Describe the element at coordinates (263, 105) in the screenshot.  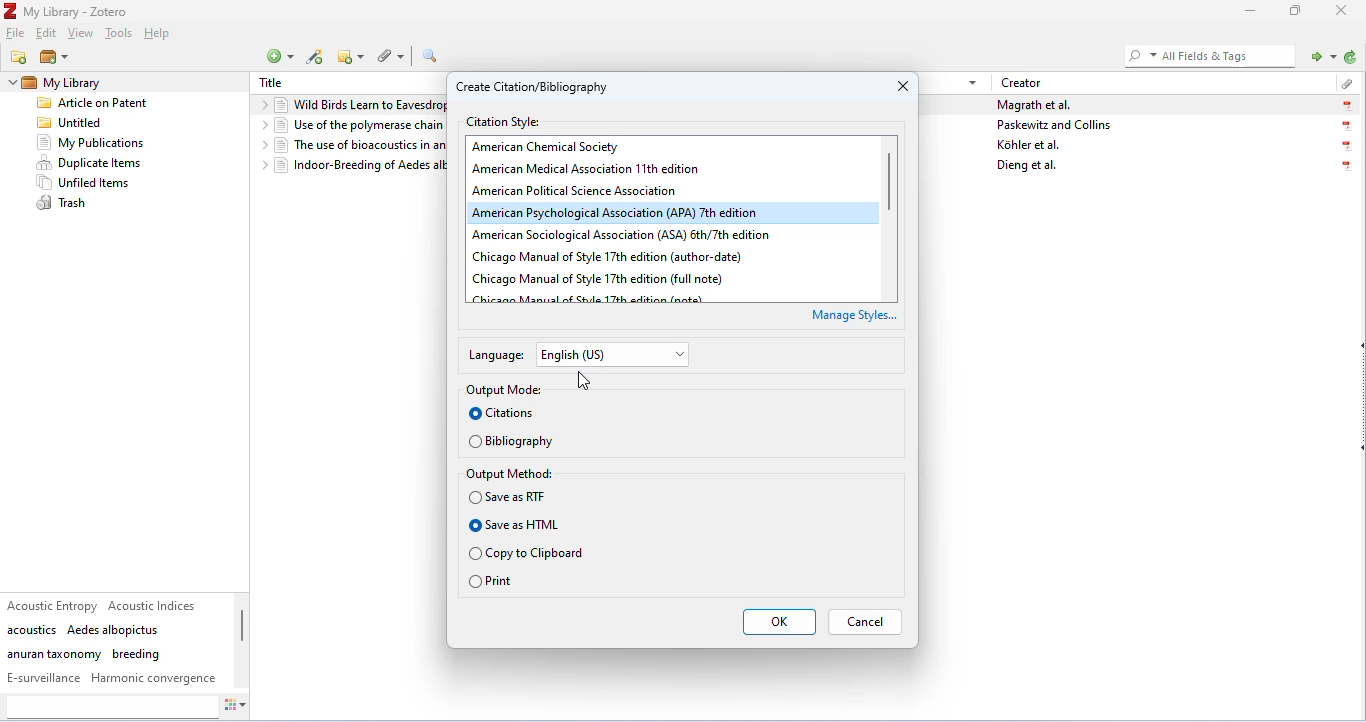
I see `drop down` at that location.